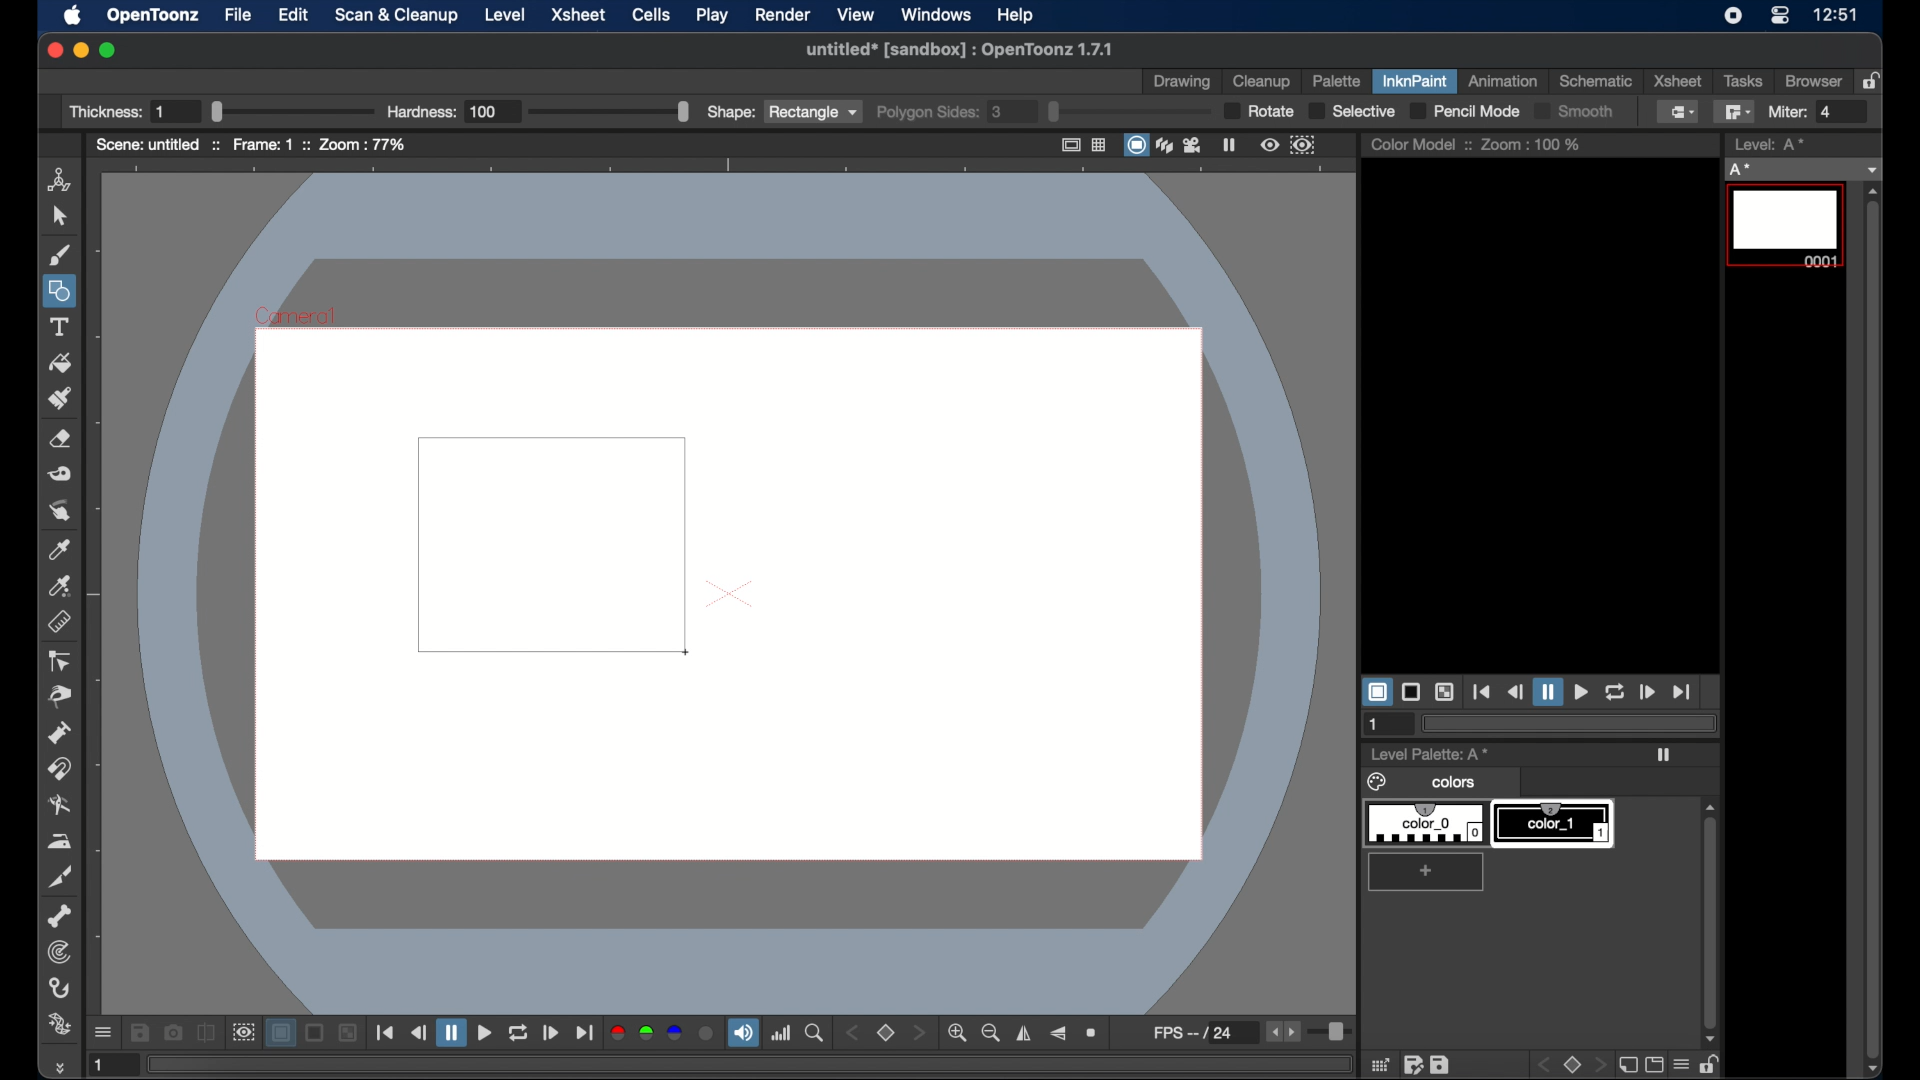 Image resolution: width=1920 pixels, height=1080 pixels. Describe the element at coordinates (451, 1032) in the screenshot. I see `pause button` at that location.